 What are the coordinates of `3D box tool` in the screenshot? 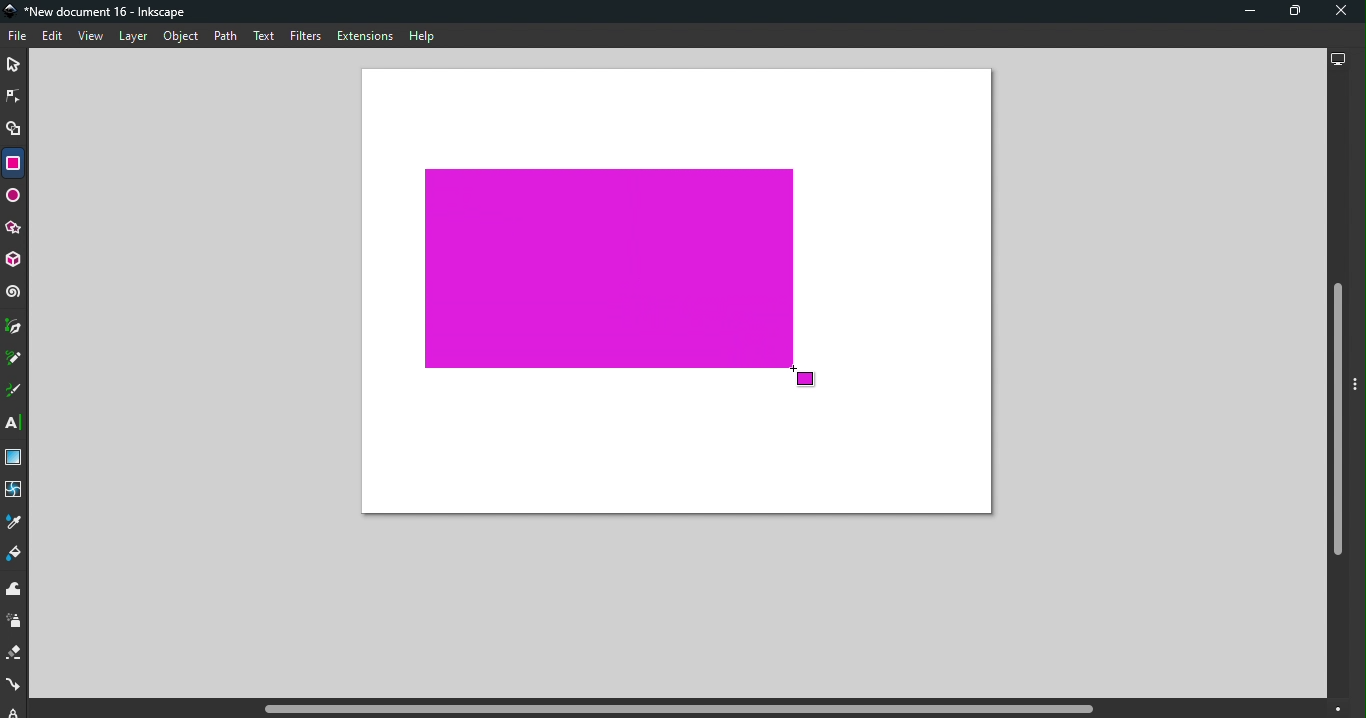 It's located at (15, 262).